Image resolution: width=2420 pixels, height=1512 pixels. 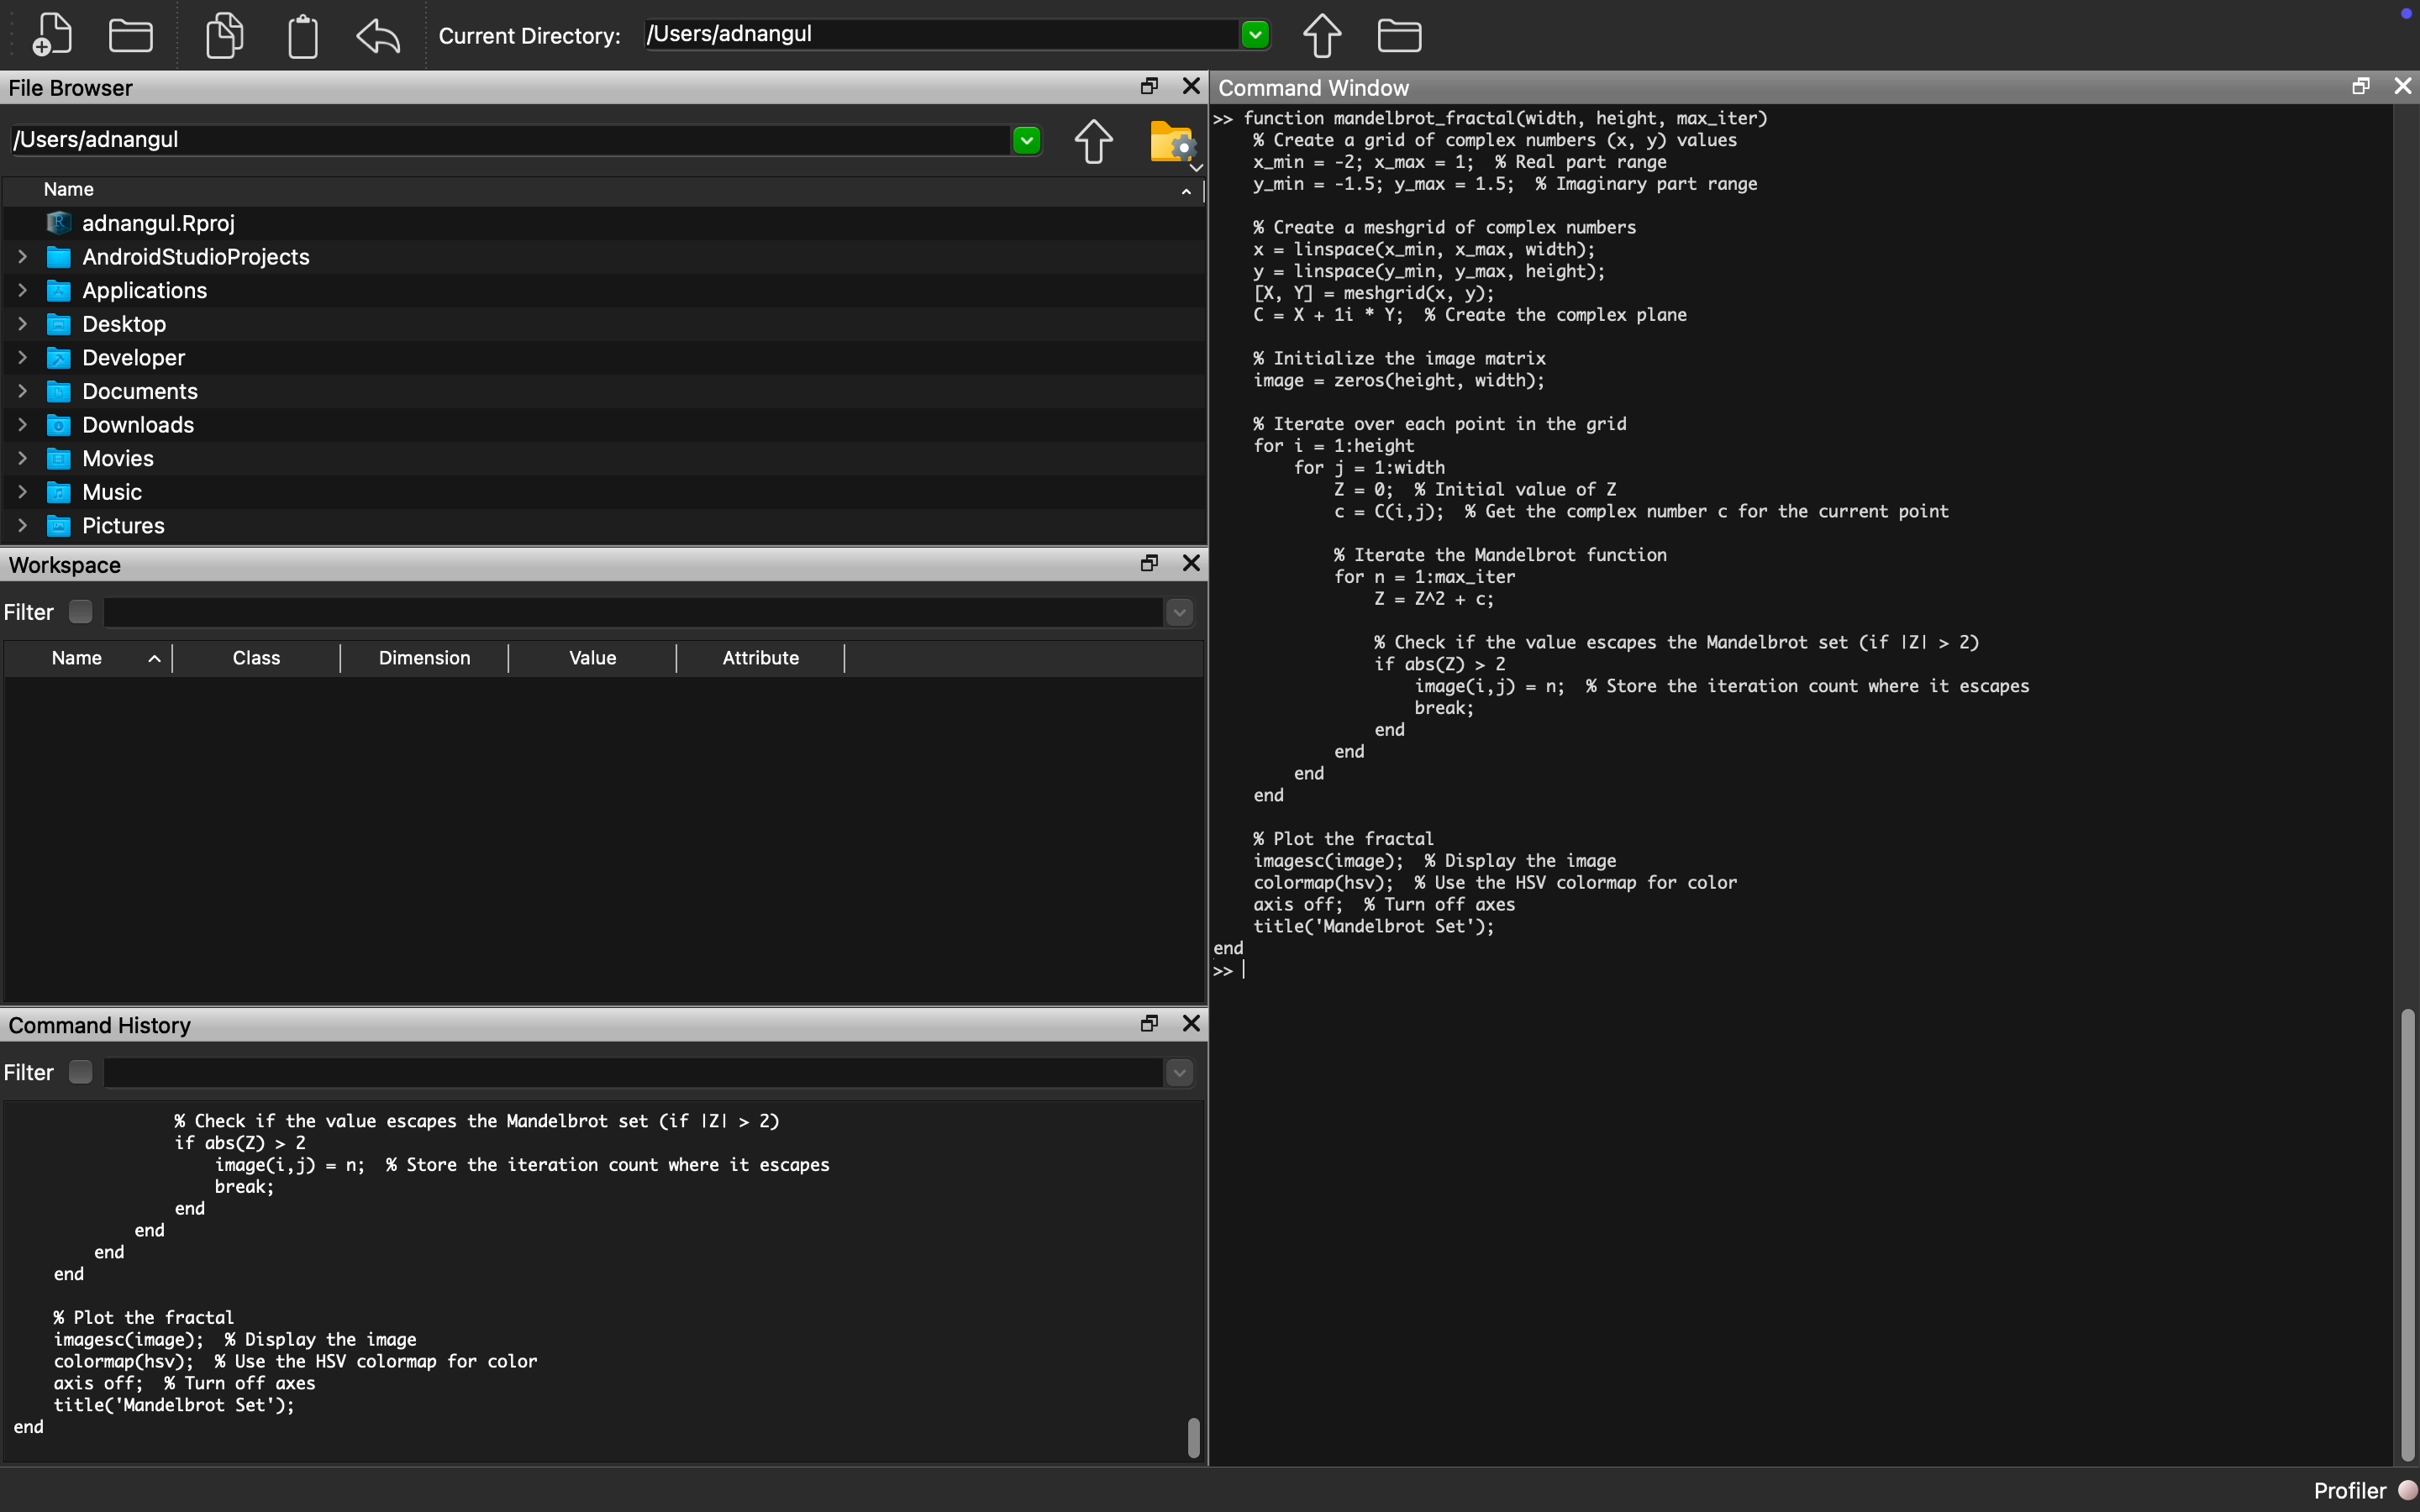 What do you see at coordinates (95, 527) in the screenshot?
I see `Pictures` at bounding box center [95, 527].